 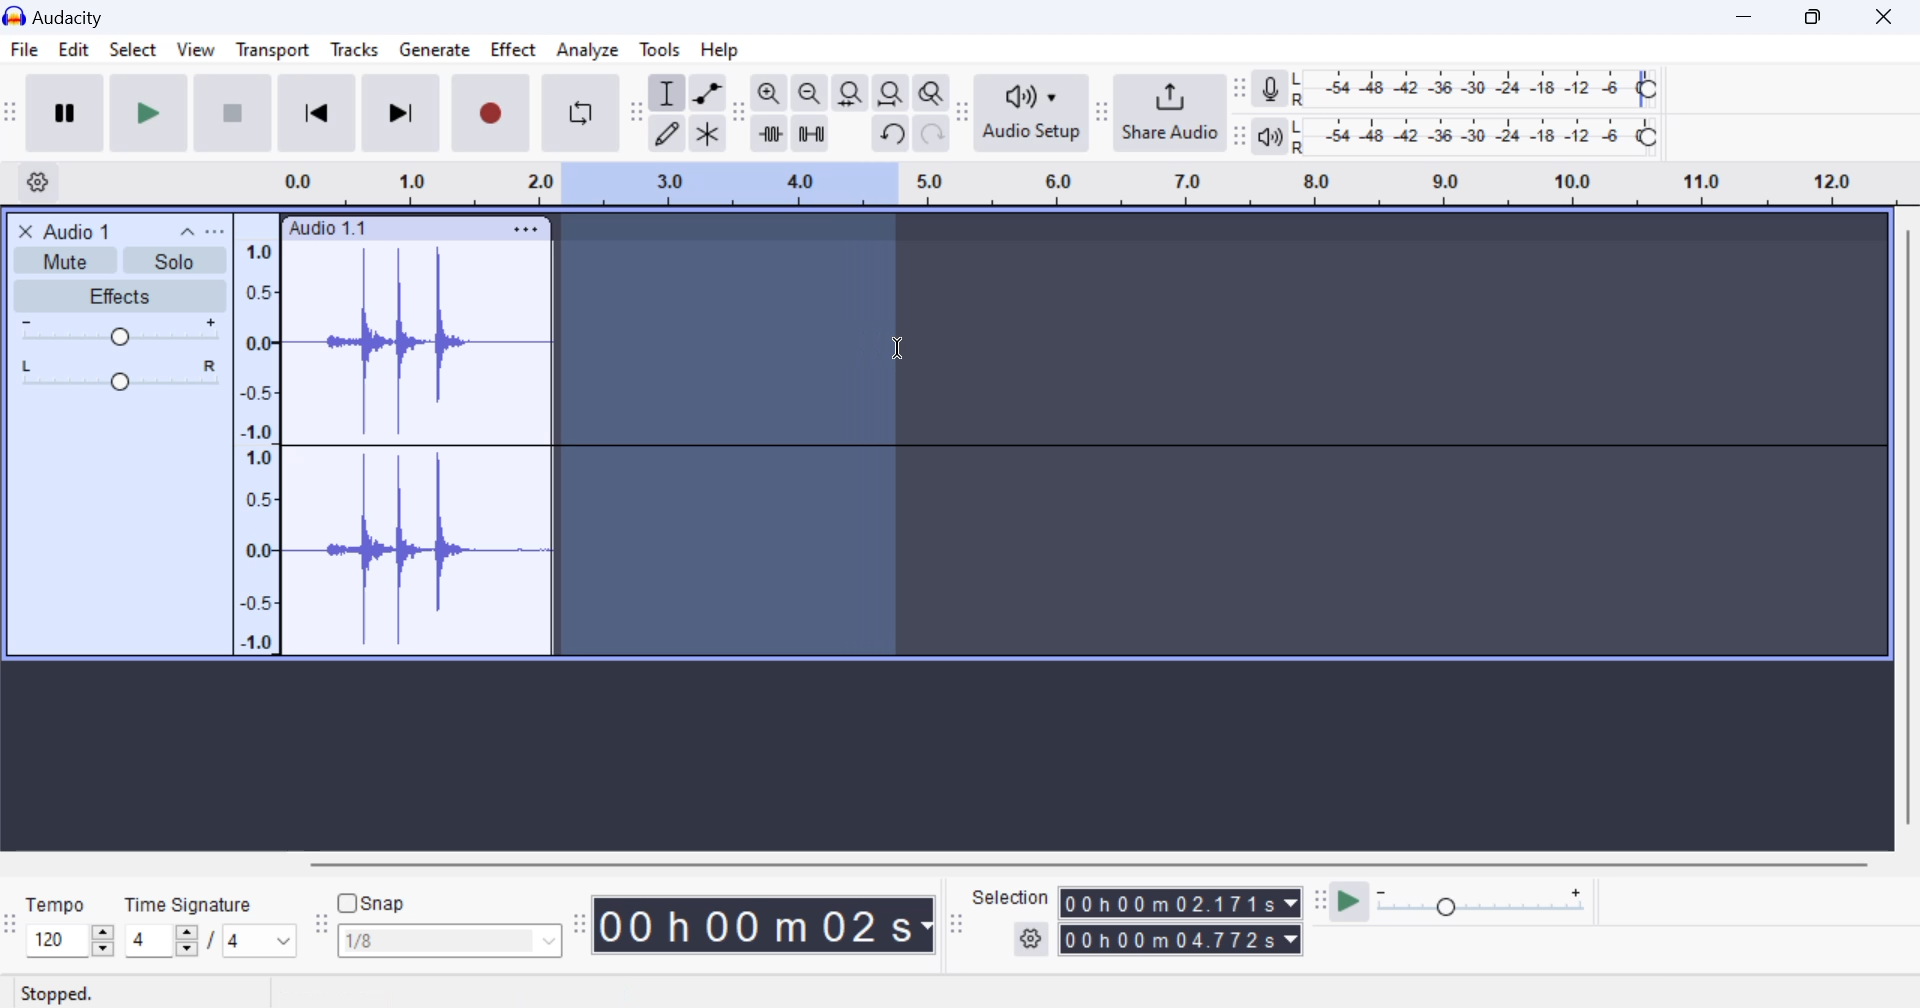 What do you see at coordinates (132, 54) in the screenshot?
I see `Select` at bounding box center [132, 54].